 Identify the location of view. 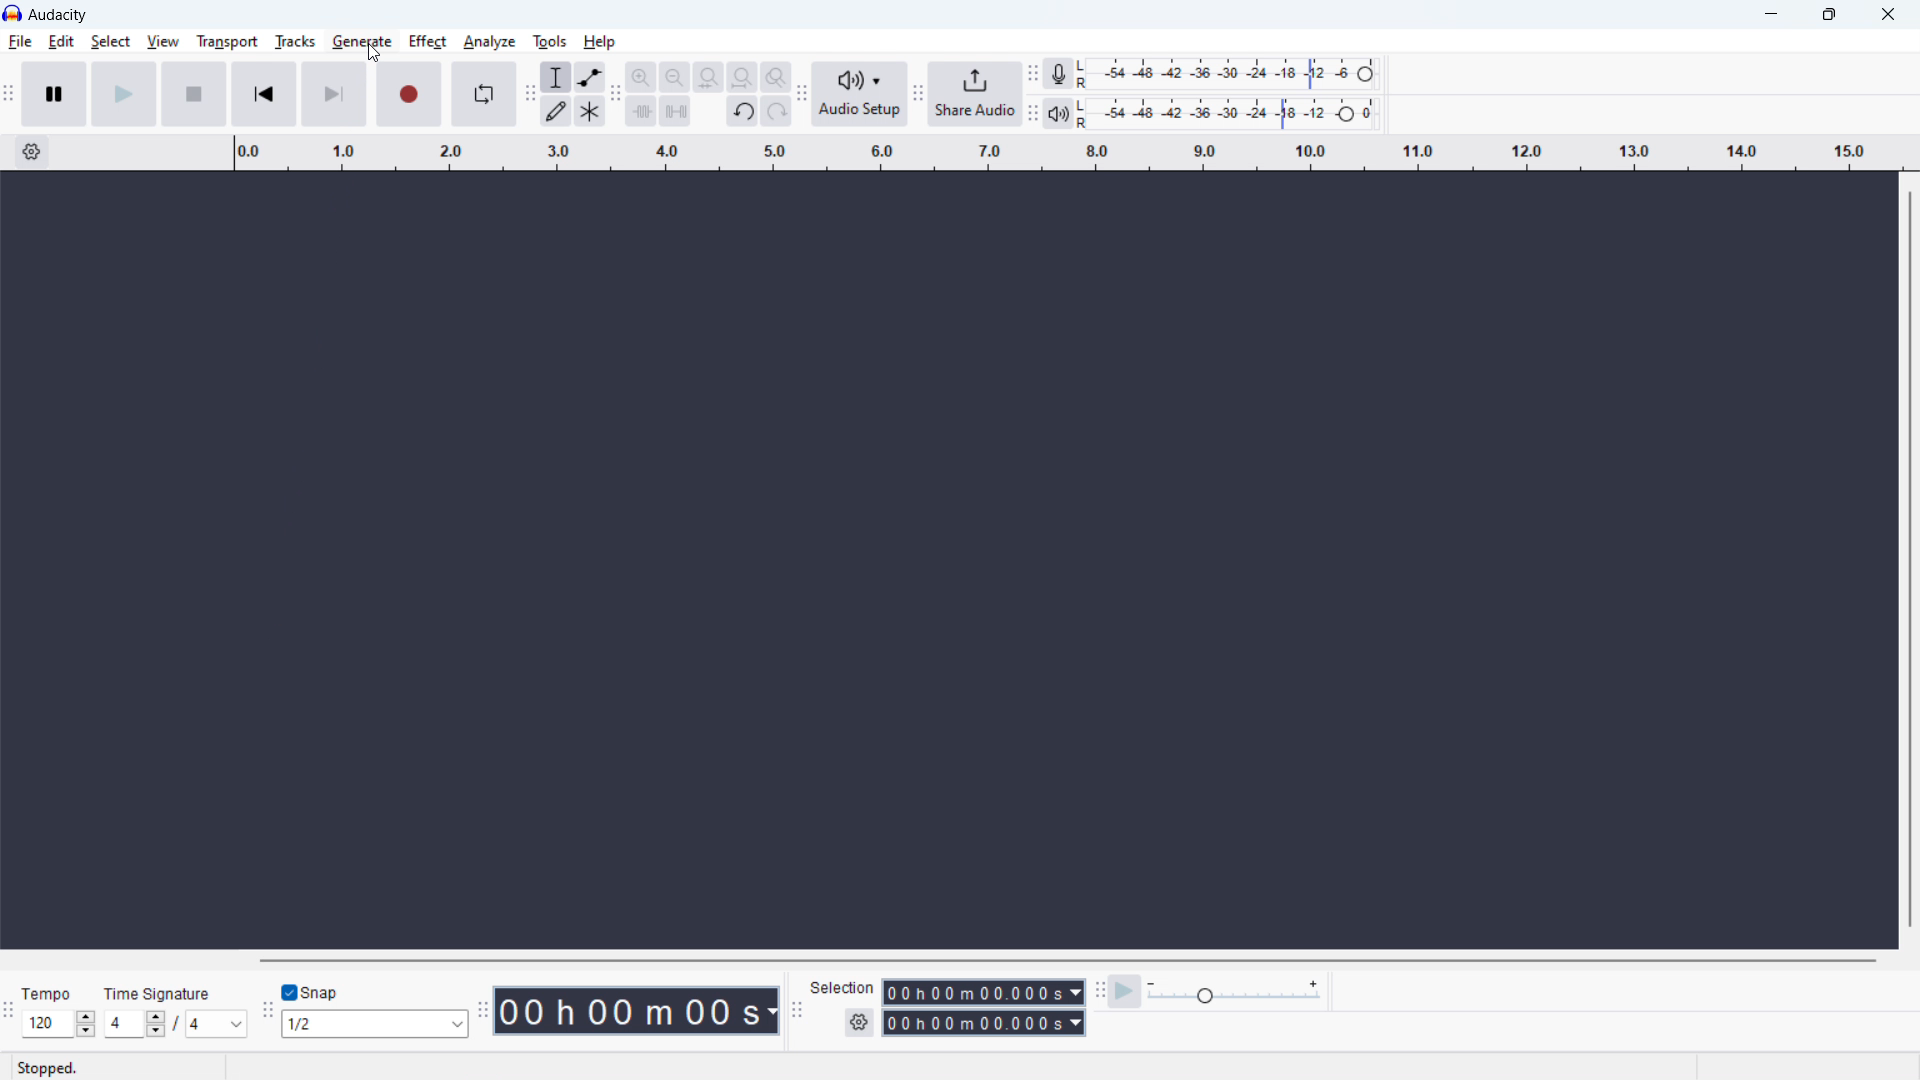
(163, 41).